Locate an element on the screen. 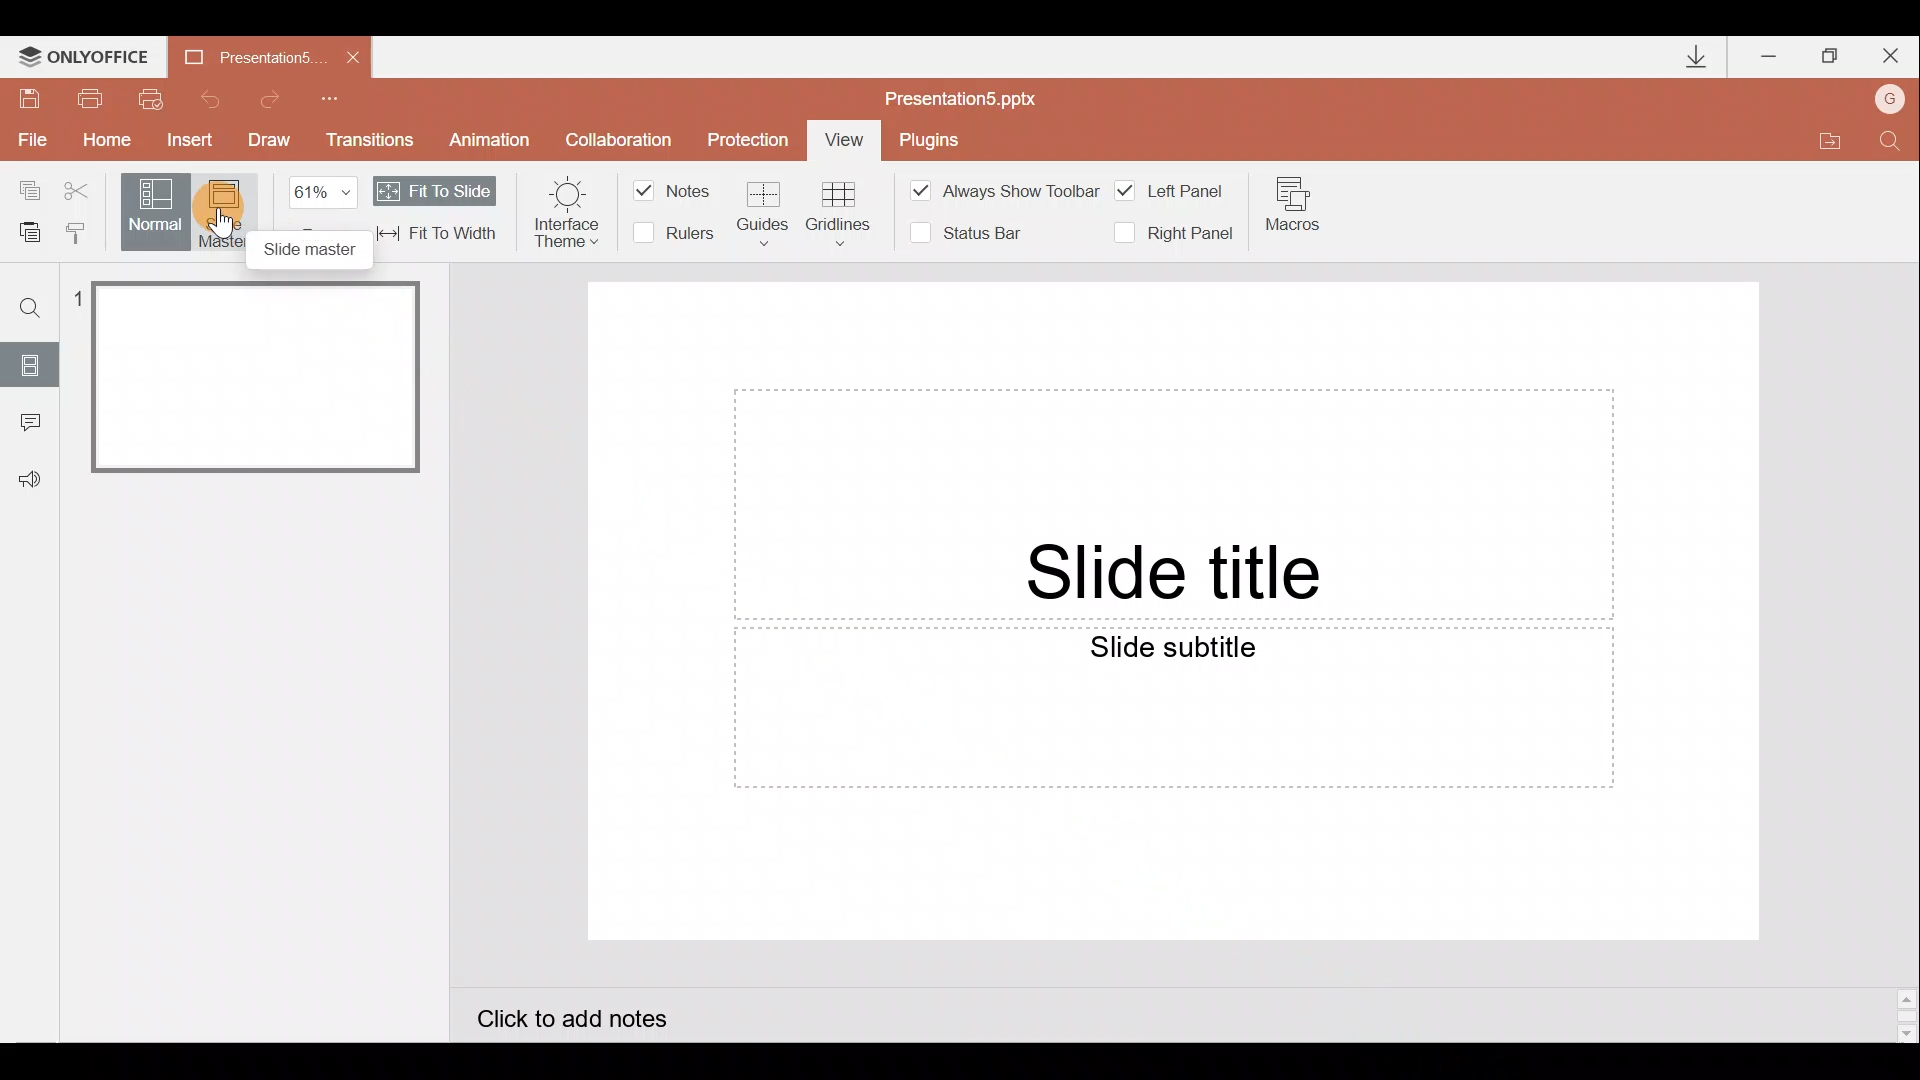  Undo is located at coordinates (209, 98).